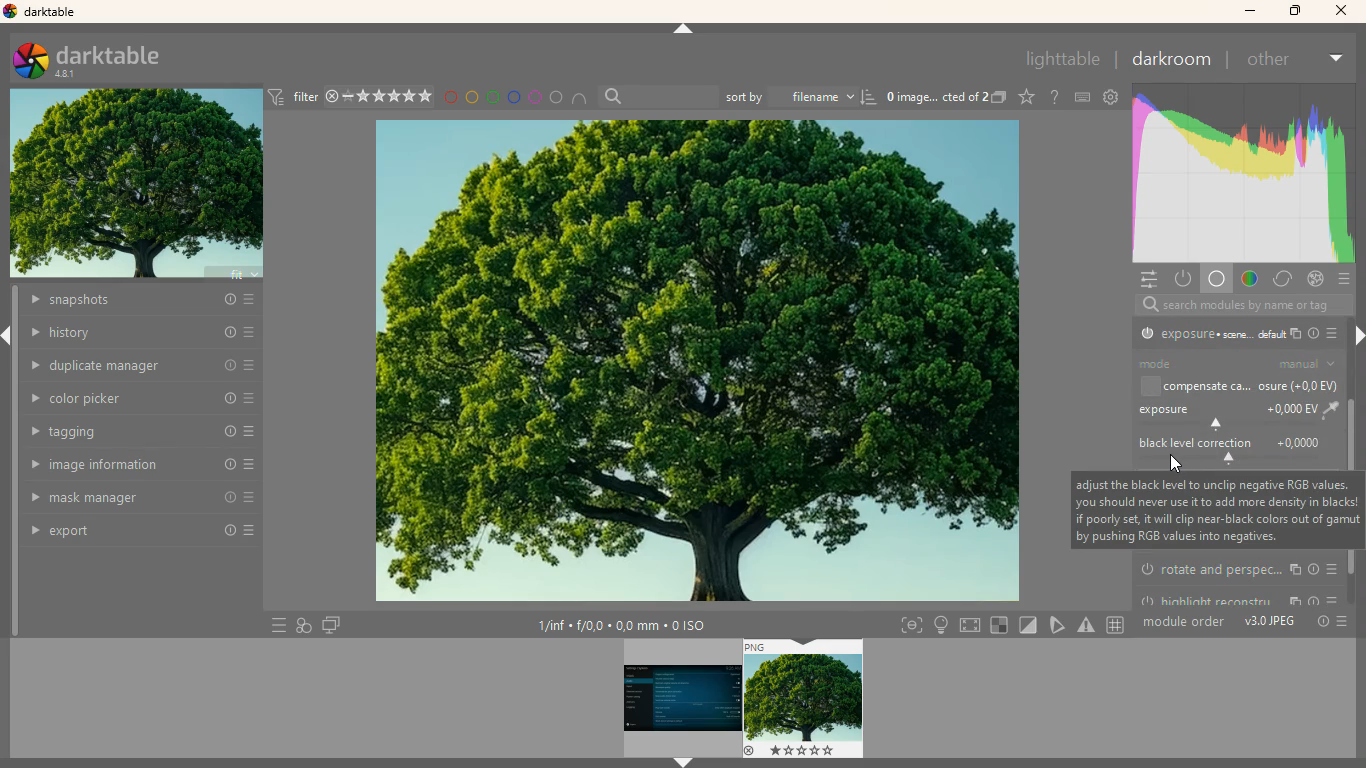 The width and height of the screenshot is (1366, 768). I want to click on image, so click(137, 186).